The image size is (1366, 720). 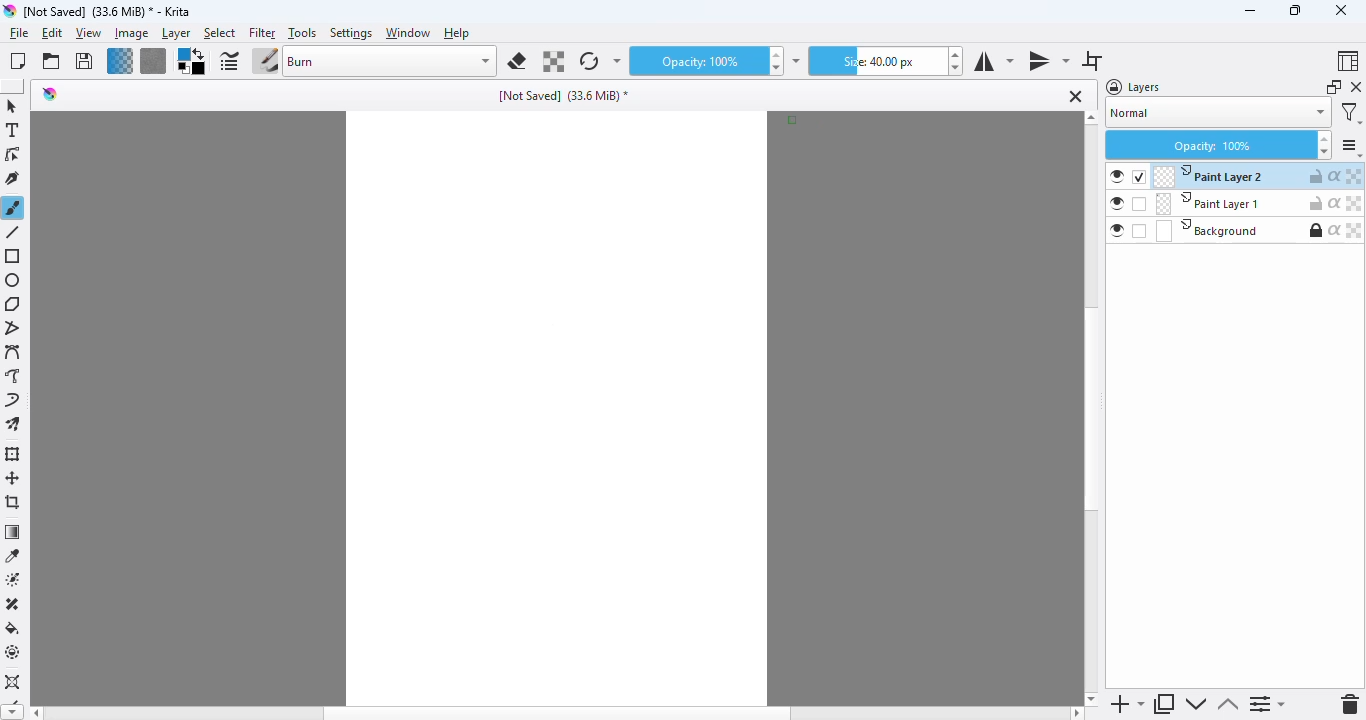 What do you see at coordinates (992, 61) in the screenshot?
I see `horizontal mirror tool` at bounding box center [992, 61].